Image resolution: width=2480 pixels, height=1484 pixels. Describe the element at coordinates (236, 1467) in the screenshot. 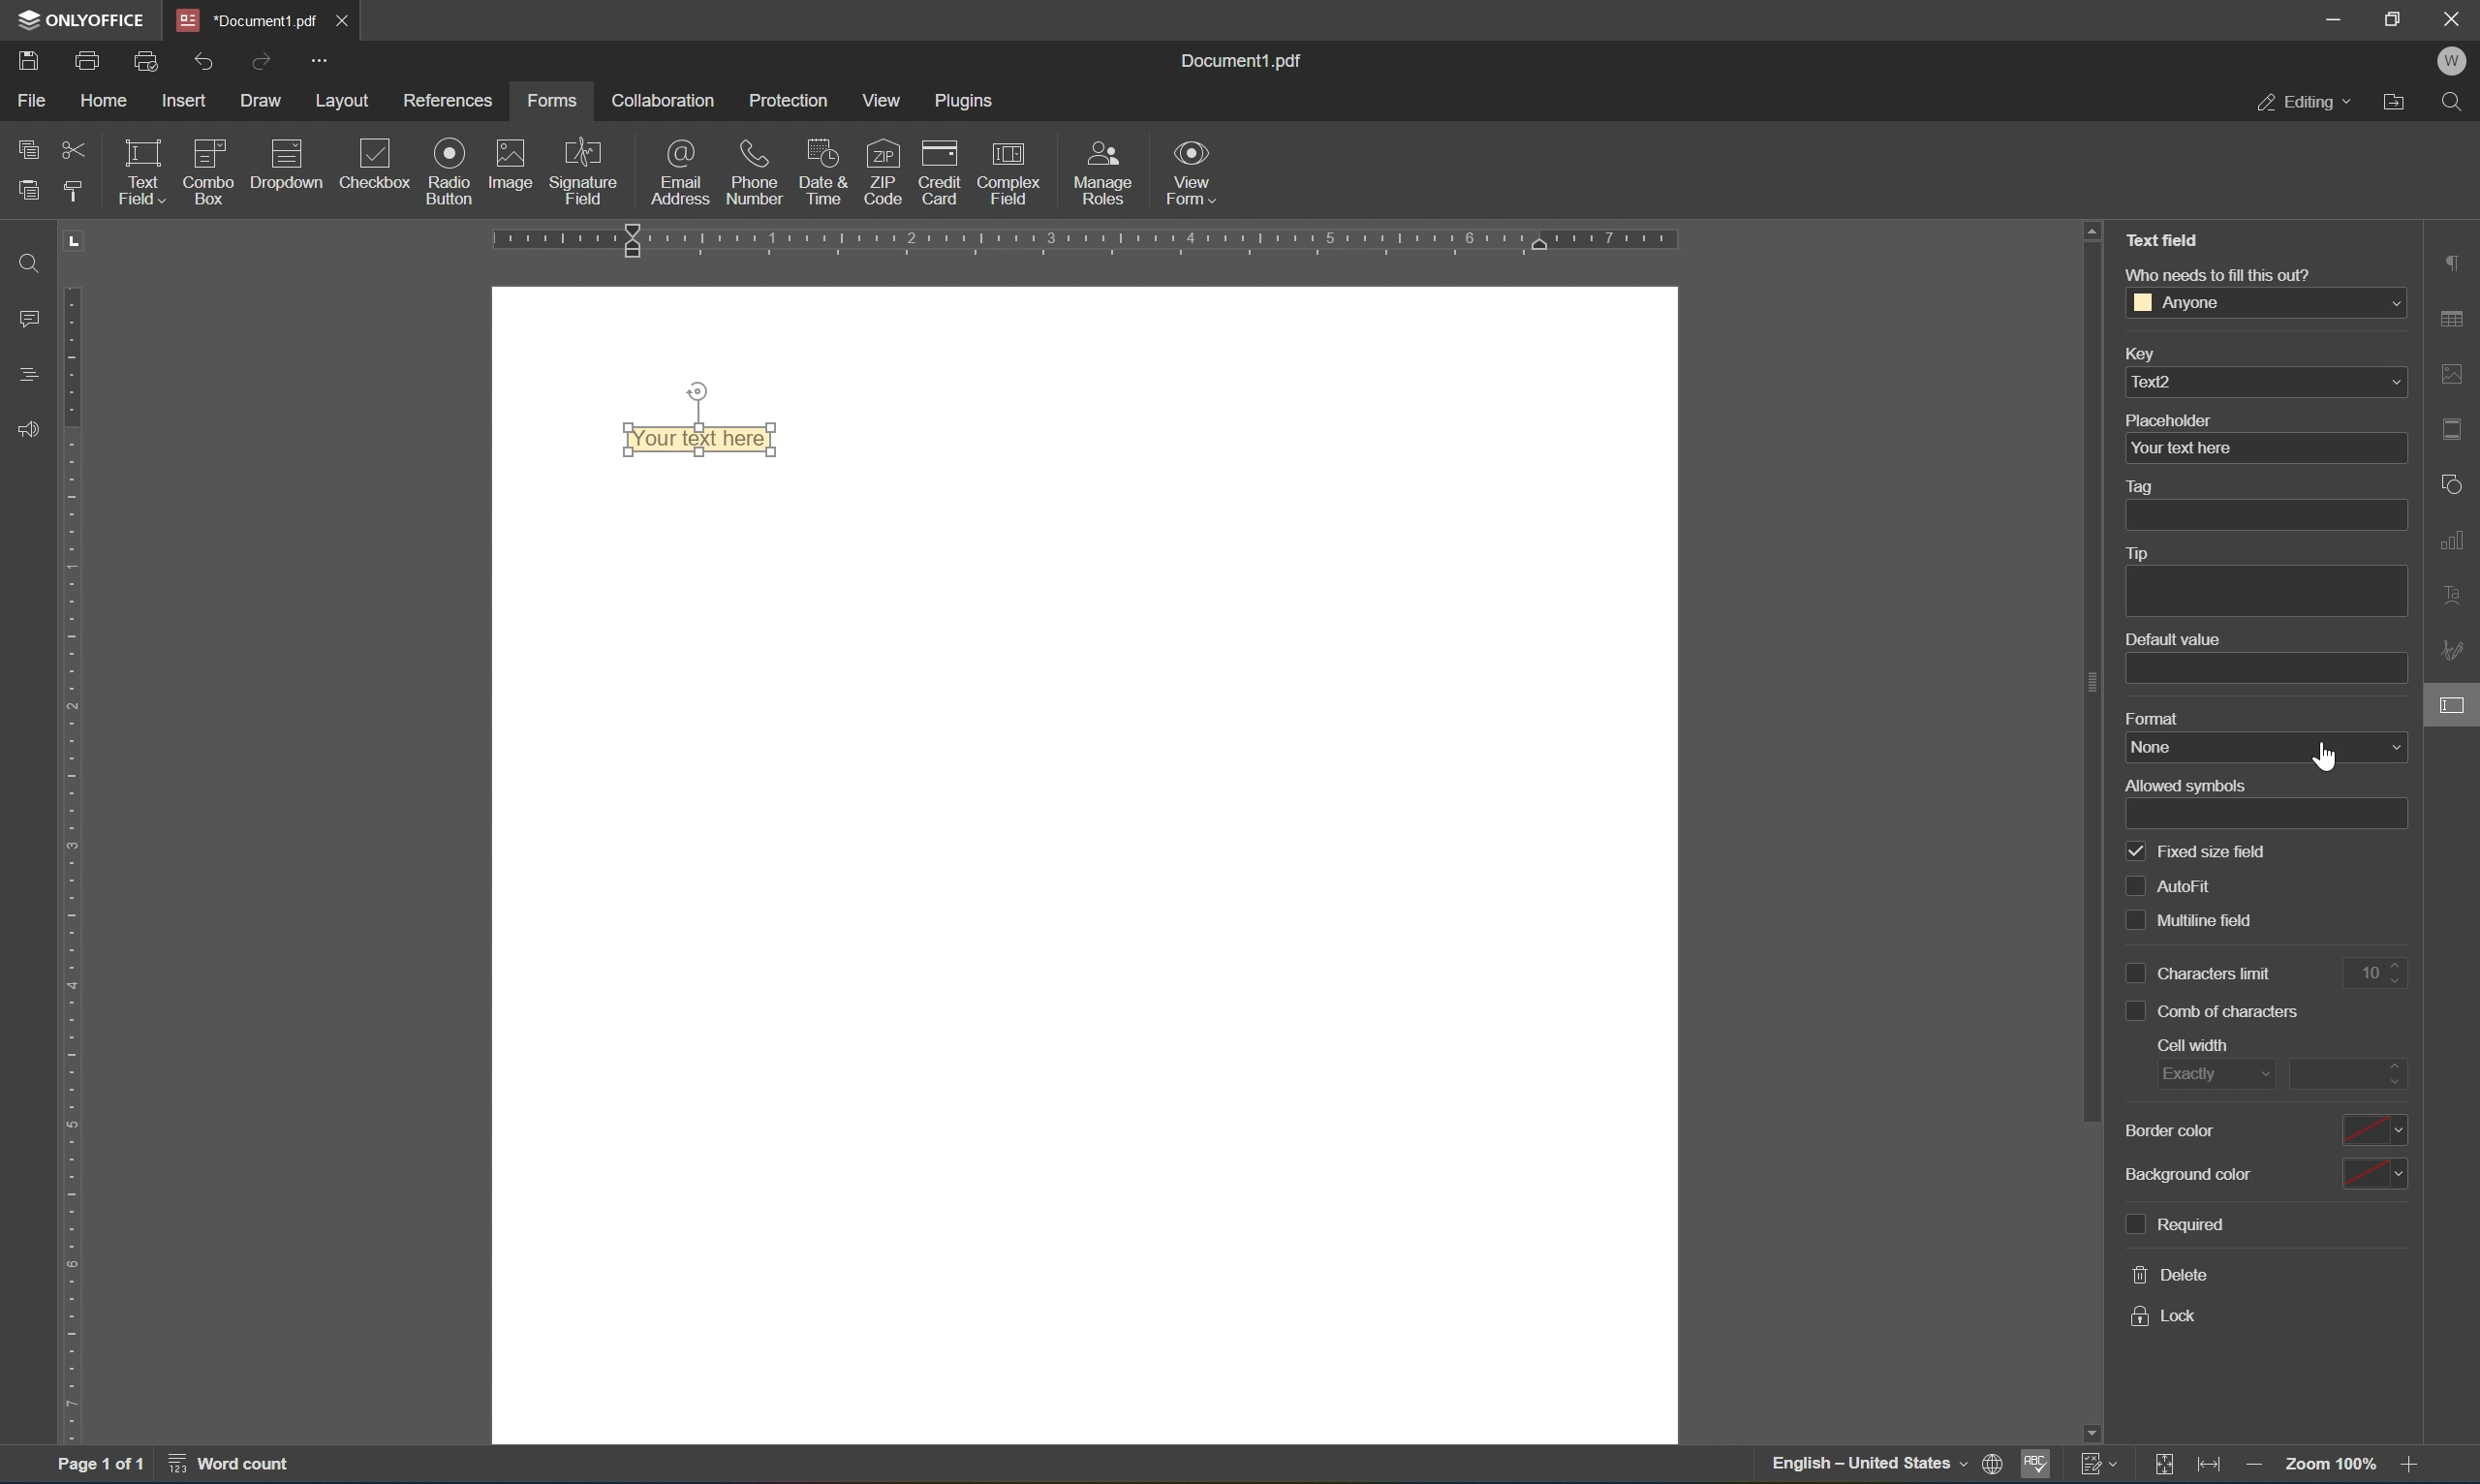

I see `word count` at that location.